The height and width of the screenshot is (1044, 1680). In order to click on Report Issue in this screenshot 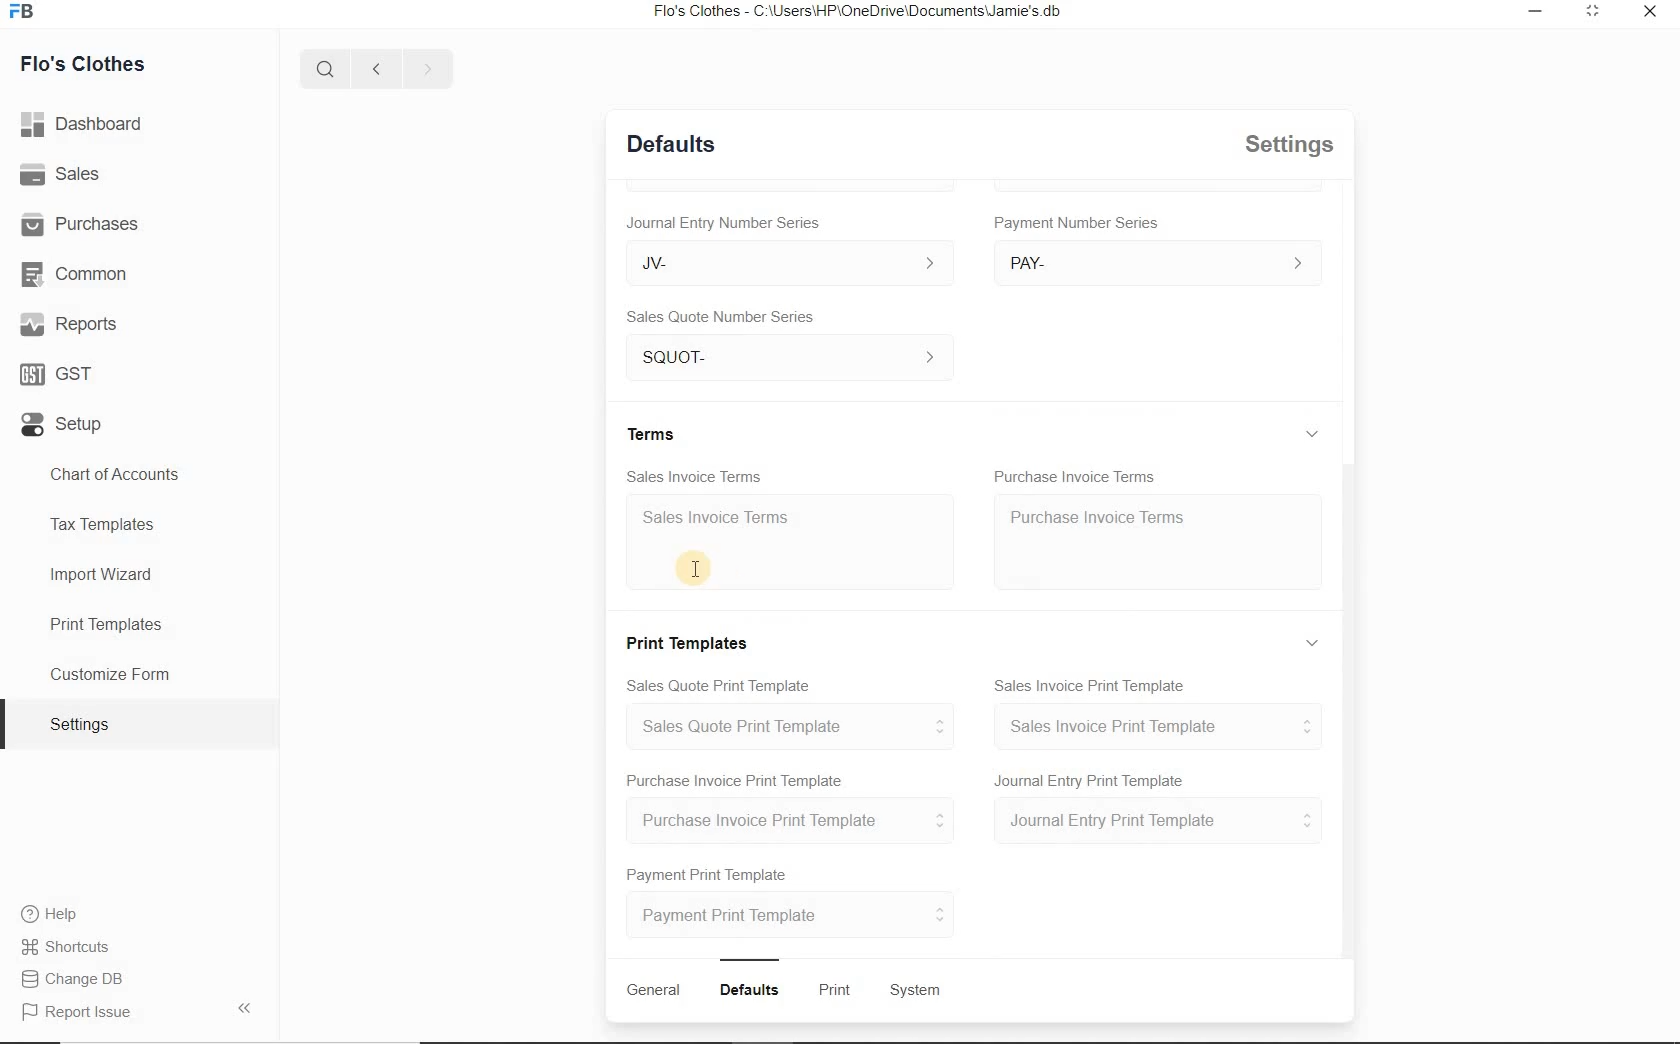, I will do `click(138, 1009)`.